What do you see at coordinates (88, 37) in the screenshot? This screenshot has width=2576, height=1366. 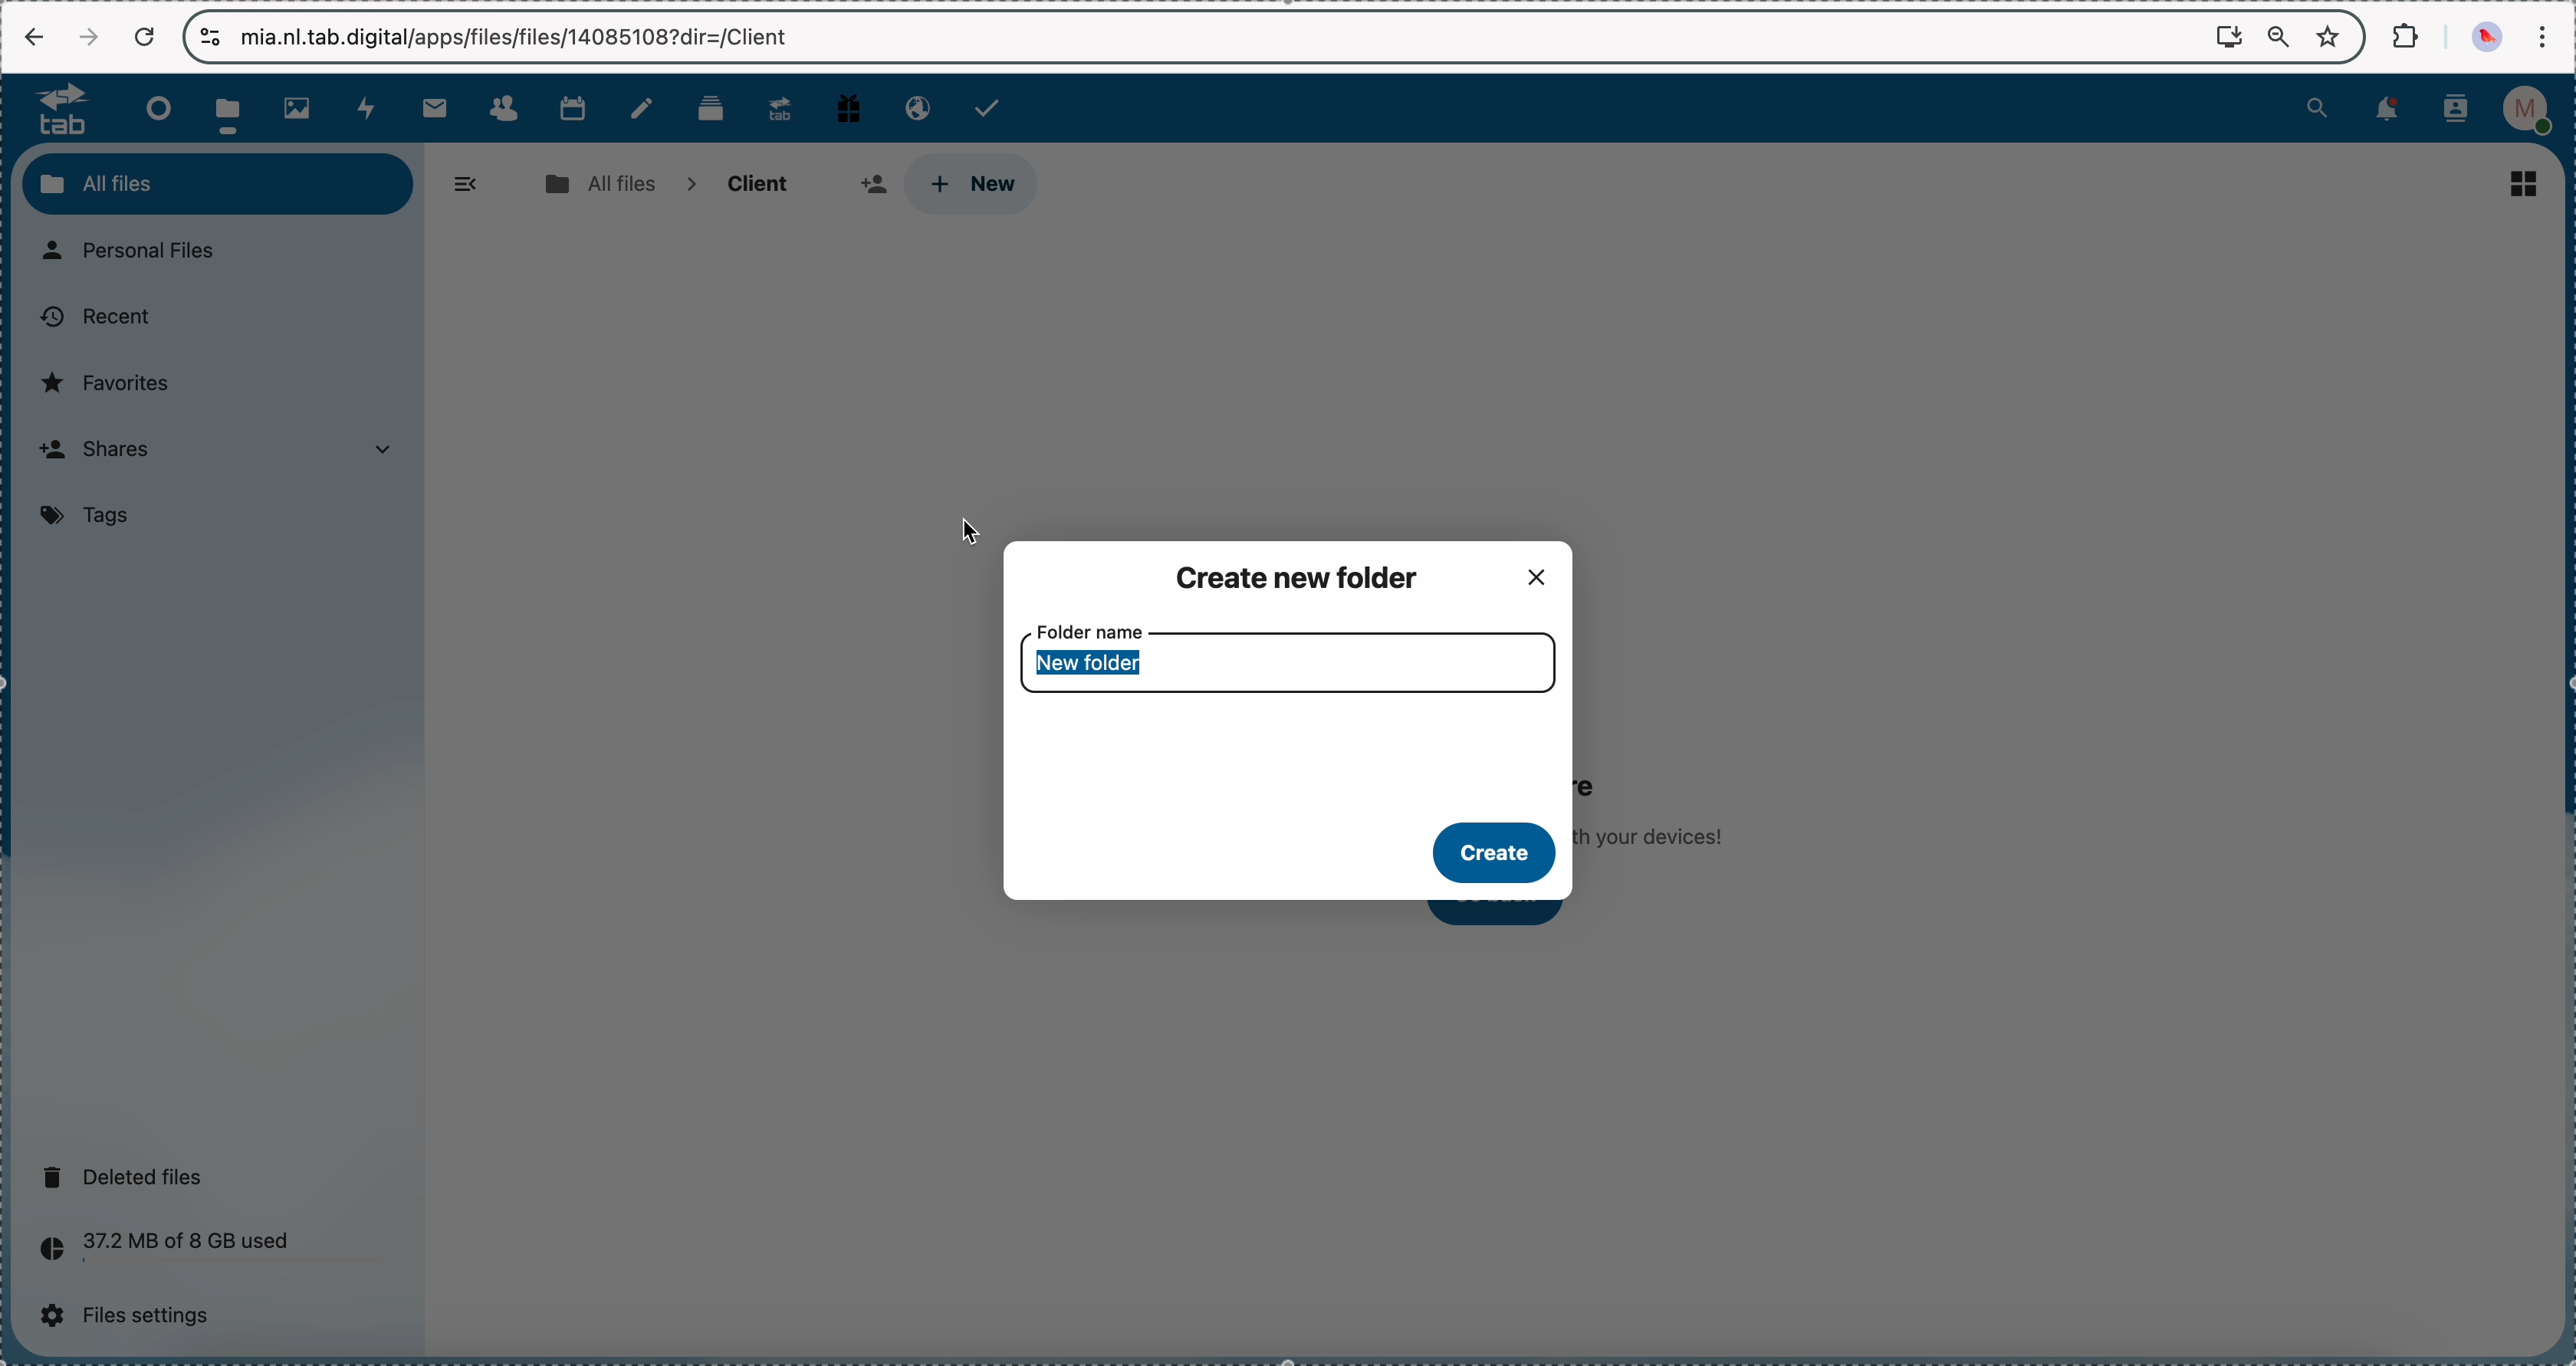 I see `navigate foward` at bounding box center [88, 37].